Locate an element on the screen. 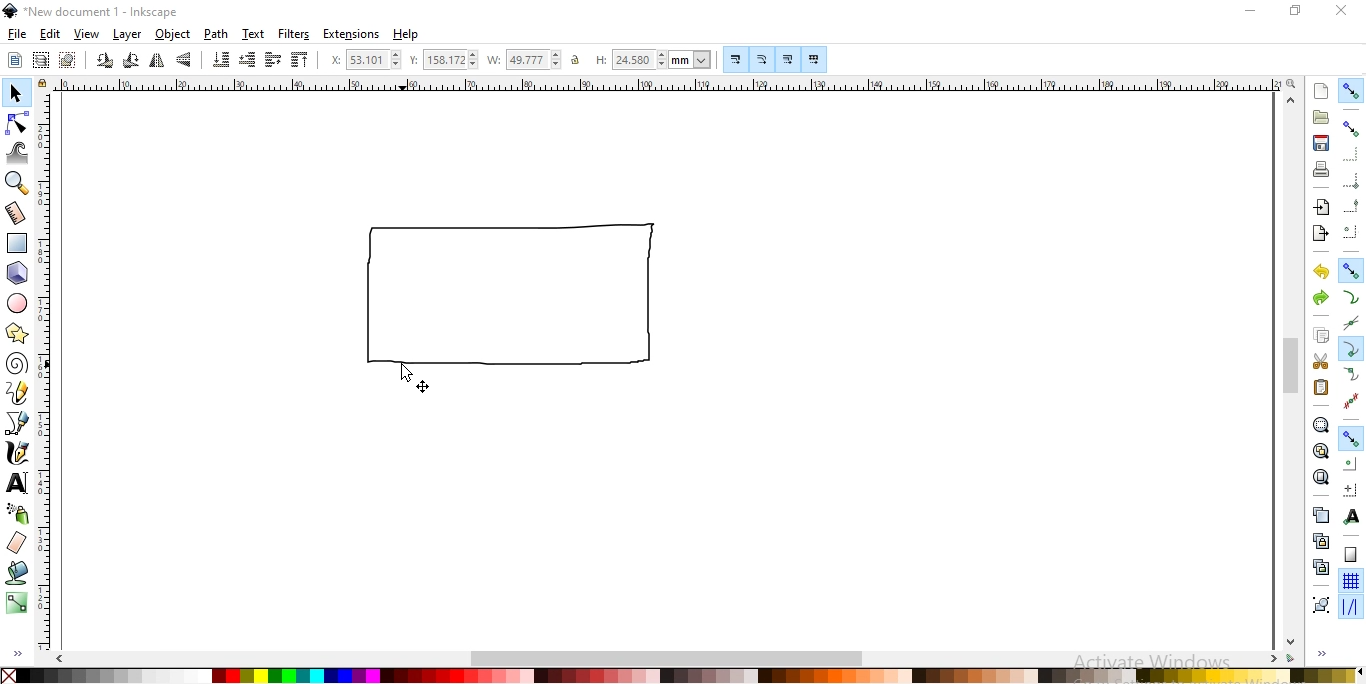 Image resolution: width=1366 pixels, height=684 pixels. layer is located at coordinates (128, 35).